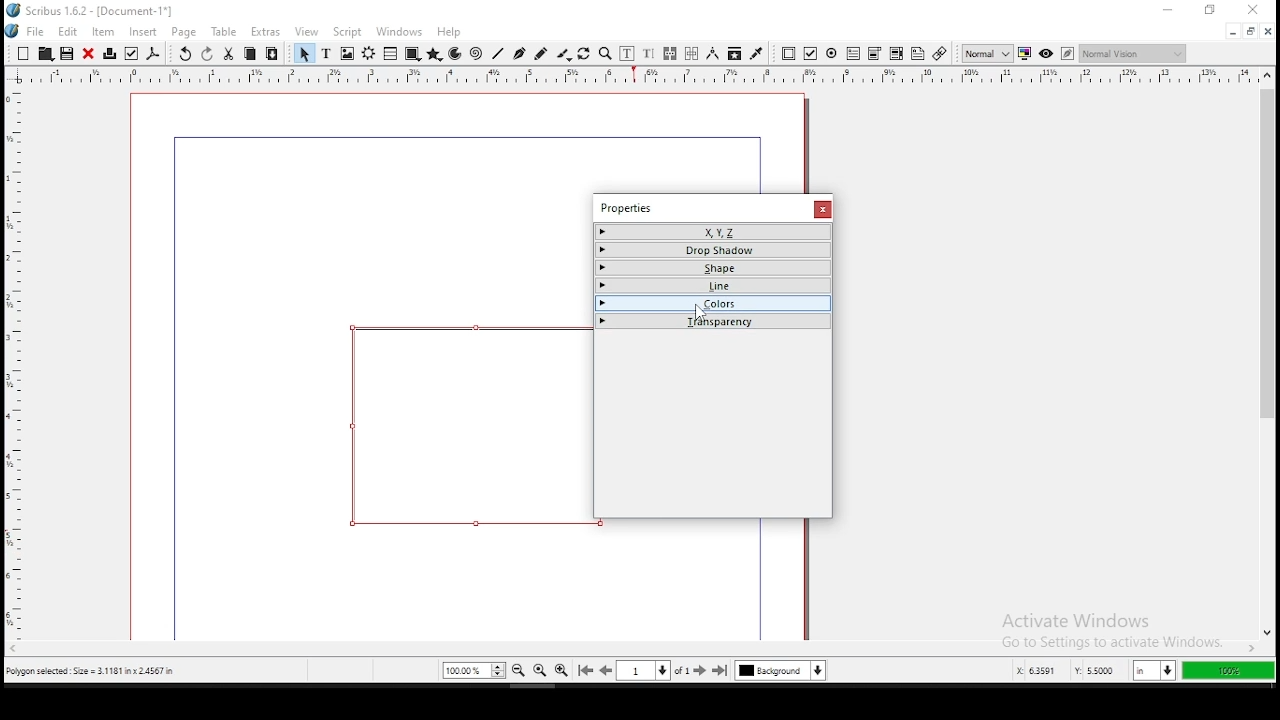 The width and height of the screenshot is (1280, 720). Describe the element at coordinates (1251, 32) in the screenshot. I see `restore` at that location.